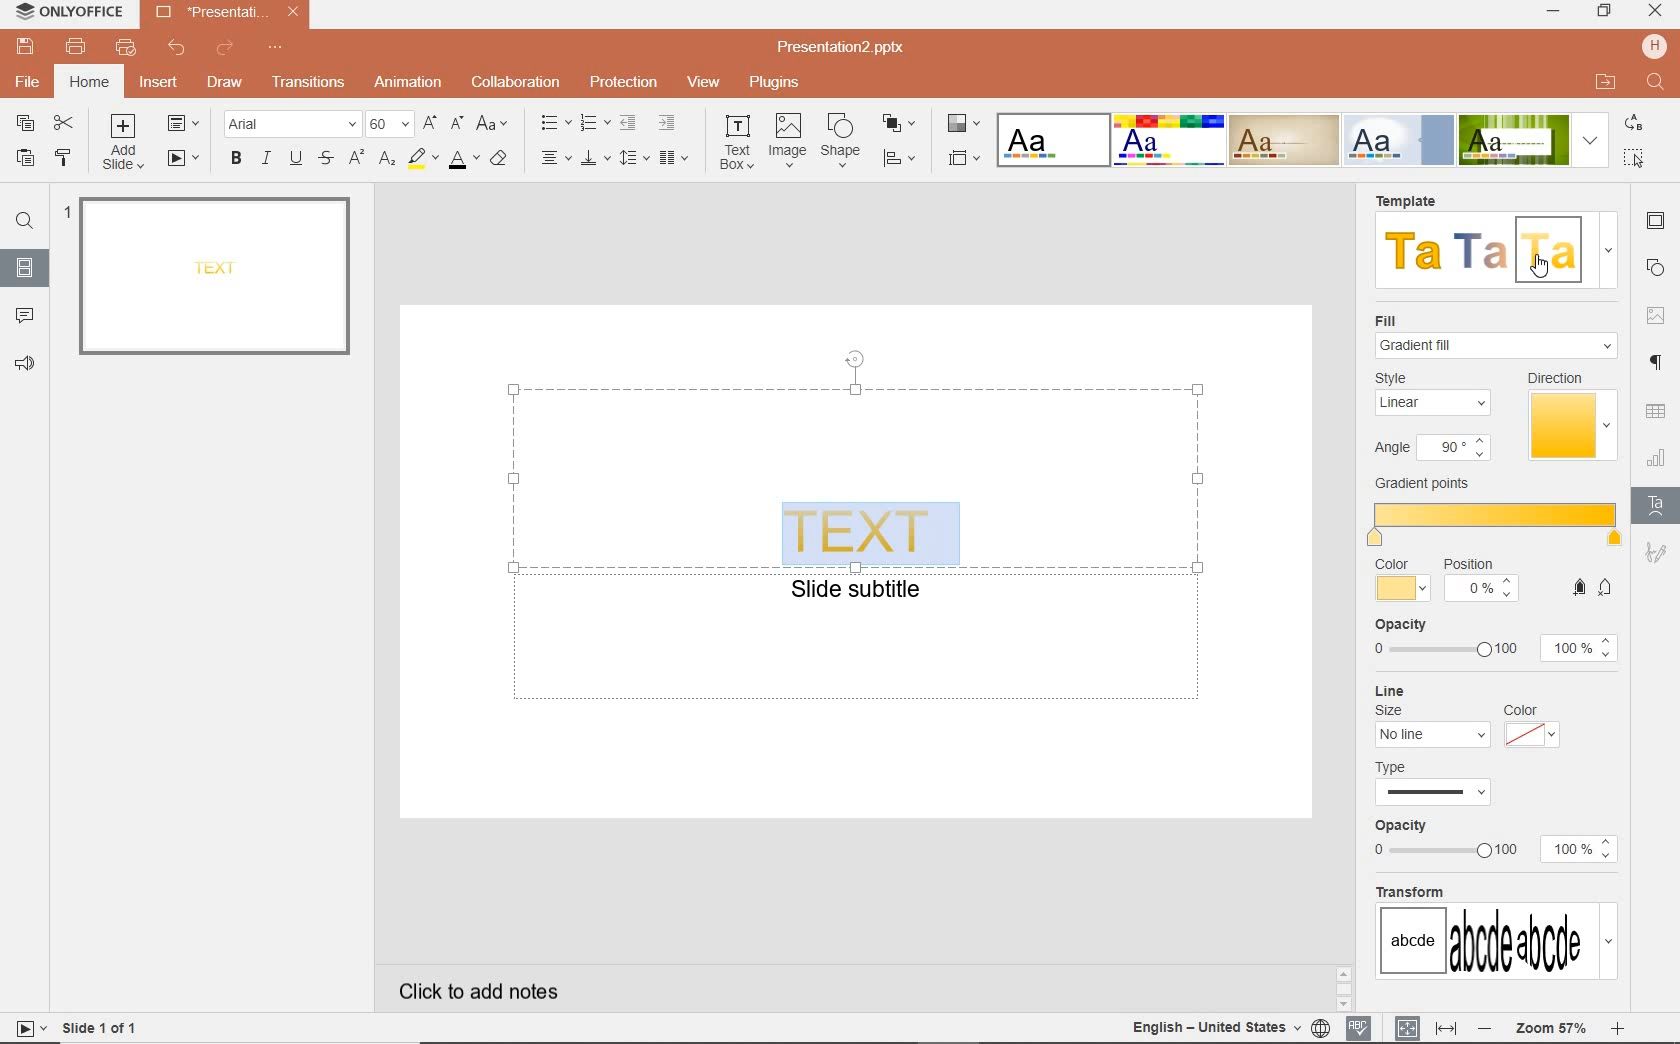  Describe the element at coordinates (1552, 12) in the screenshot. I see `minimize` at that location.